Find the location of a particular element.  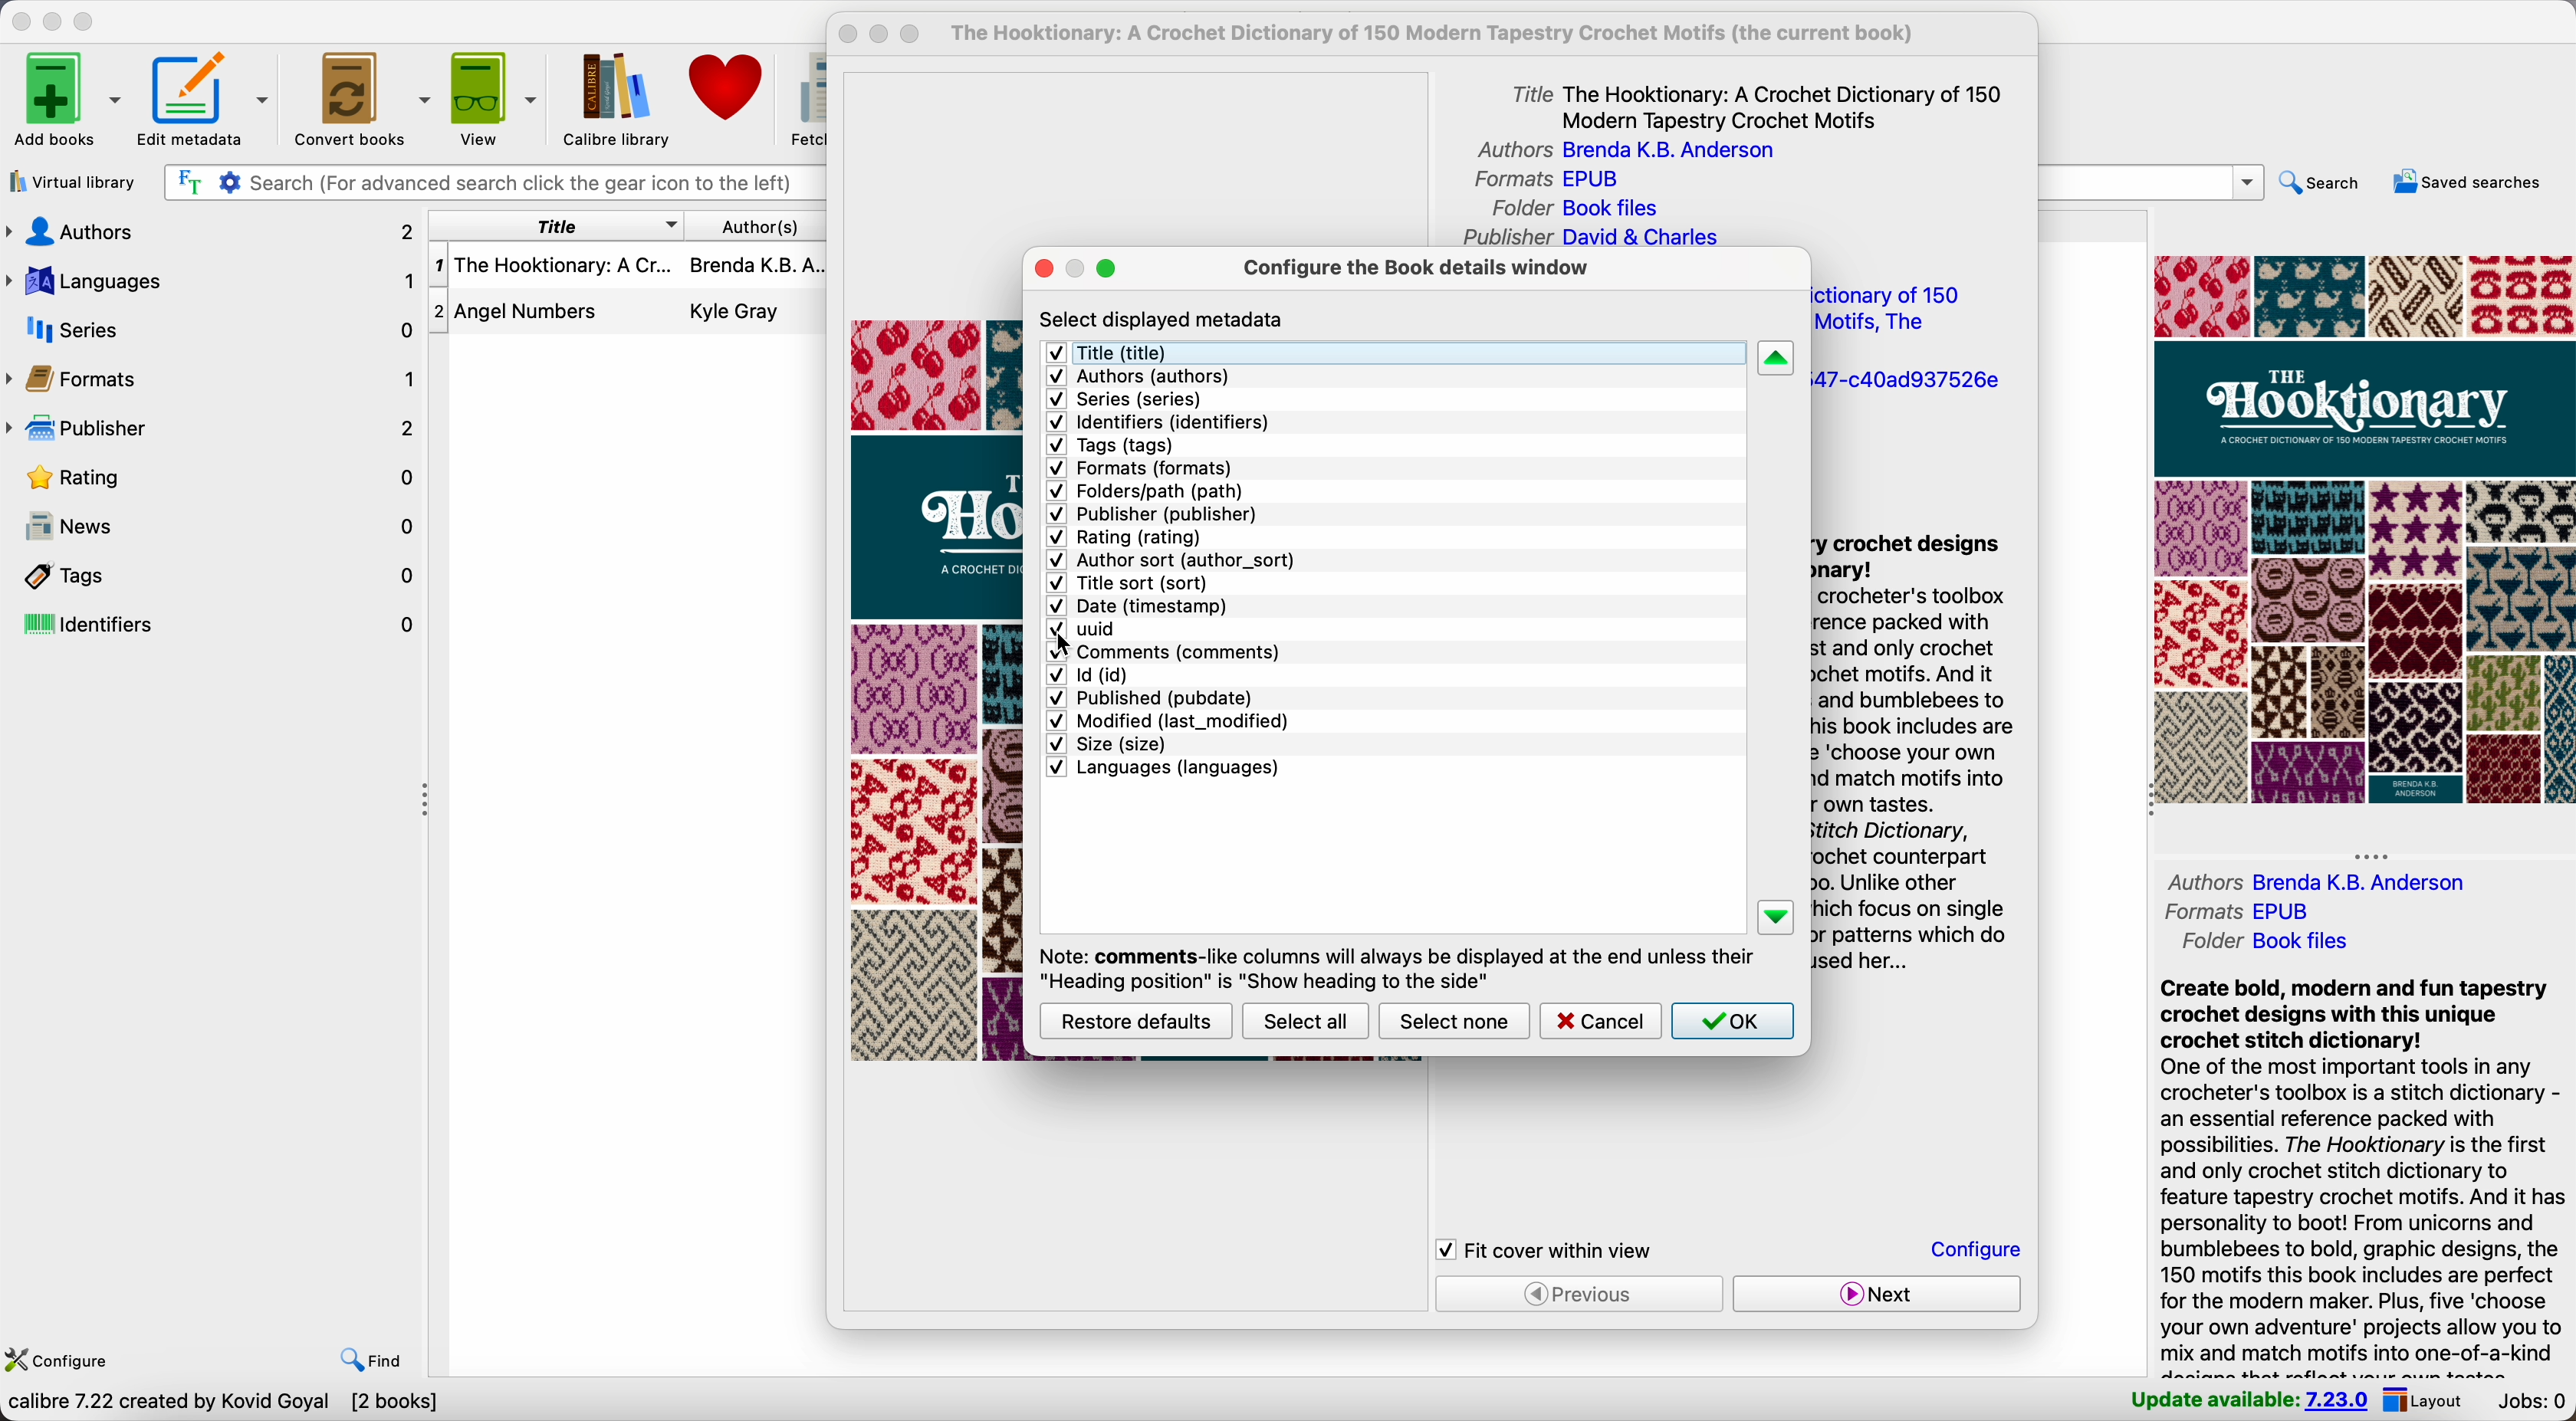

tags is located at coordinates (1111, 445).